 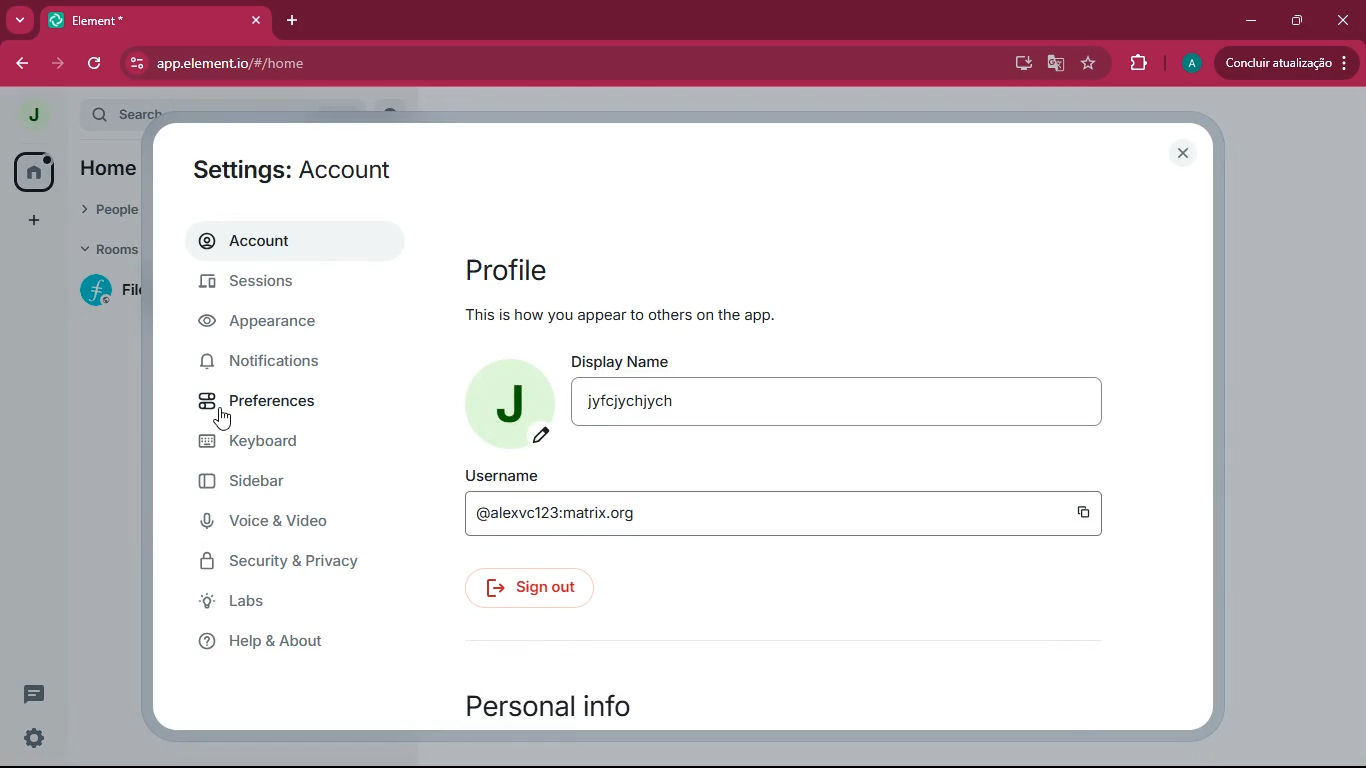 What do you see at coordinates (19, 63) in the screenshot?
I see `back` at bounding box center [19, 63].